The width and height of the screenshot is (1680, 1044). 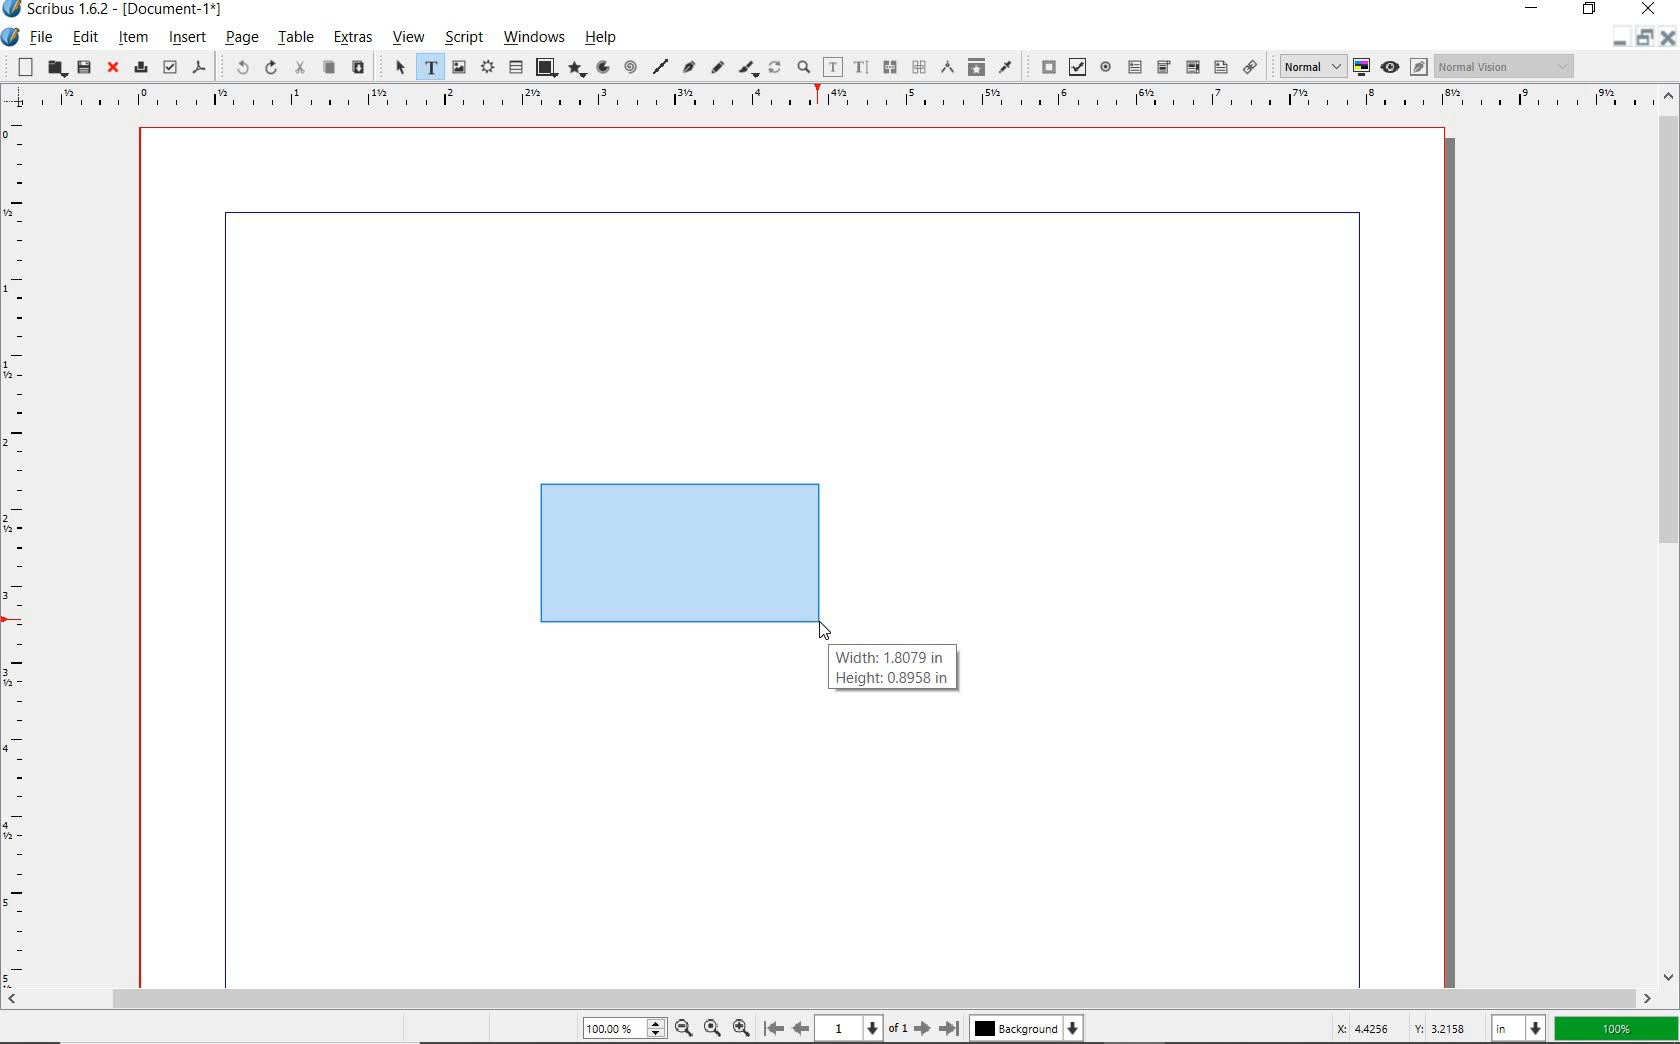 I want to click on unlink text frames, so click(x=919, y=68).